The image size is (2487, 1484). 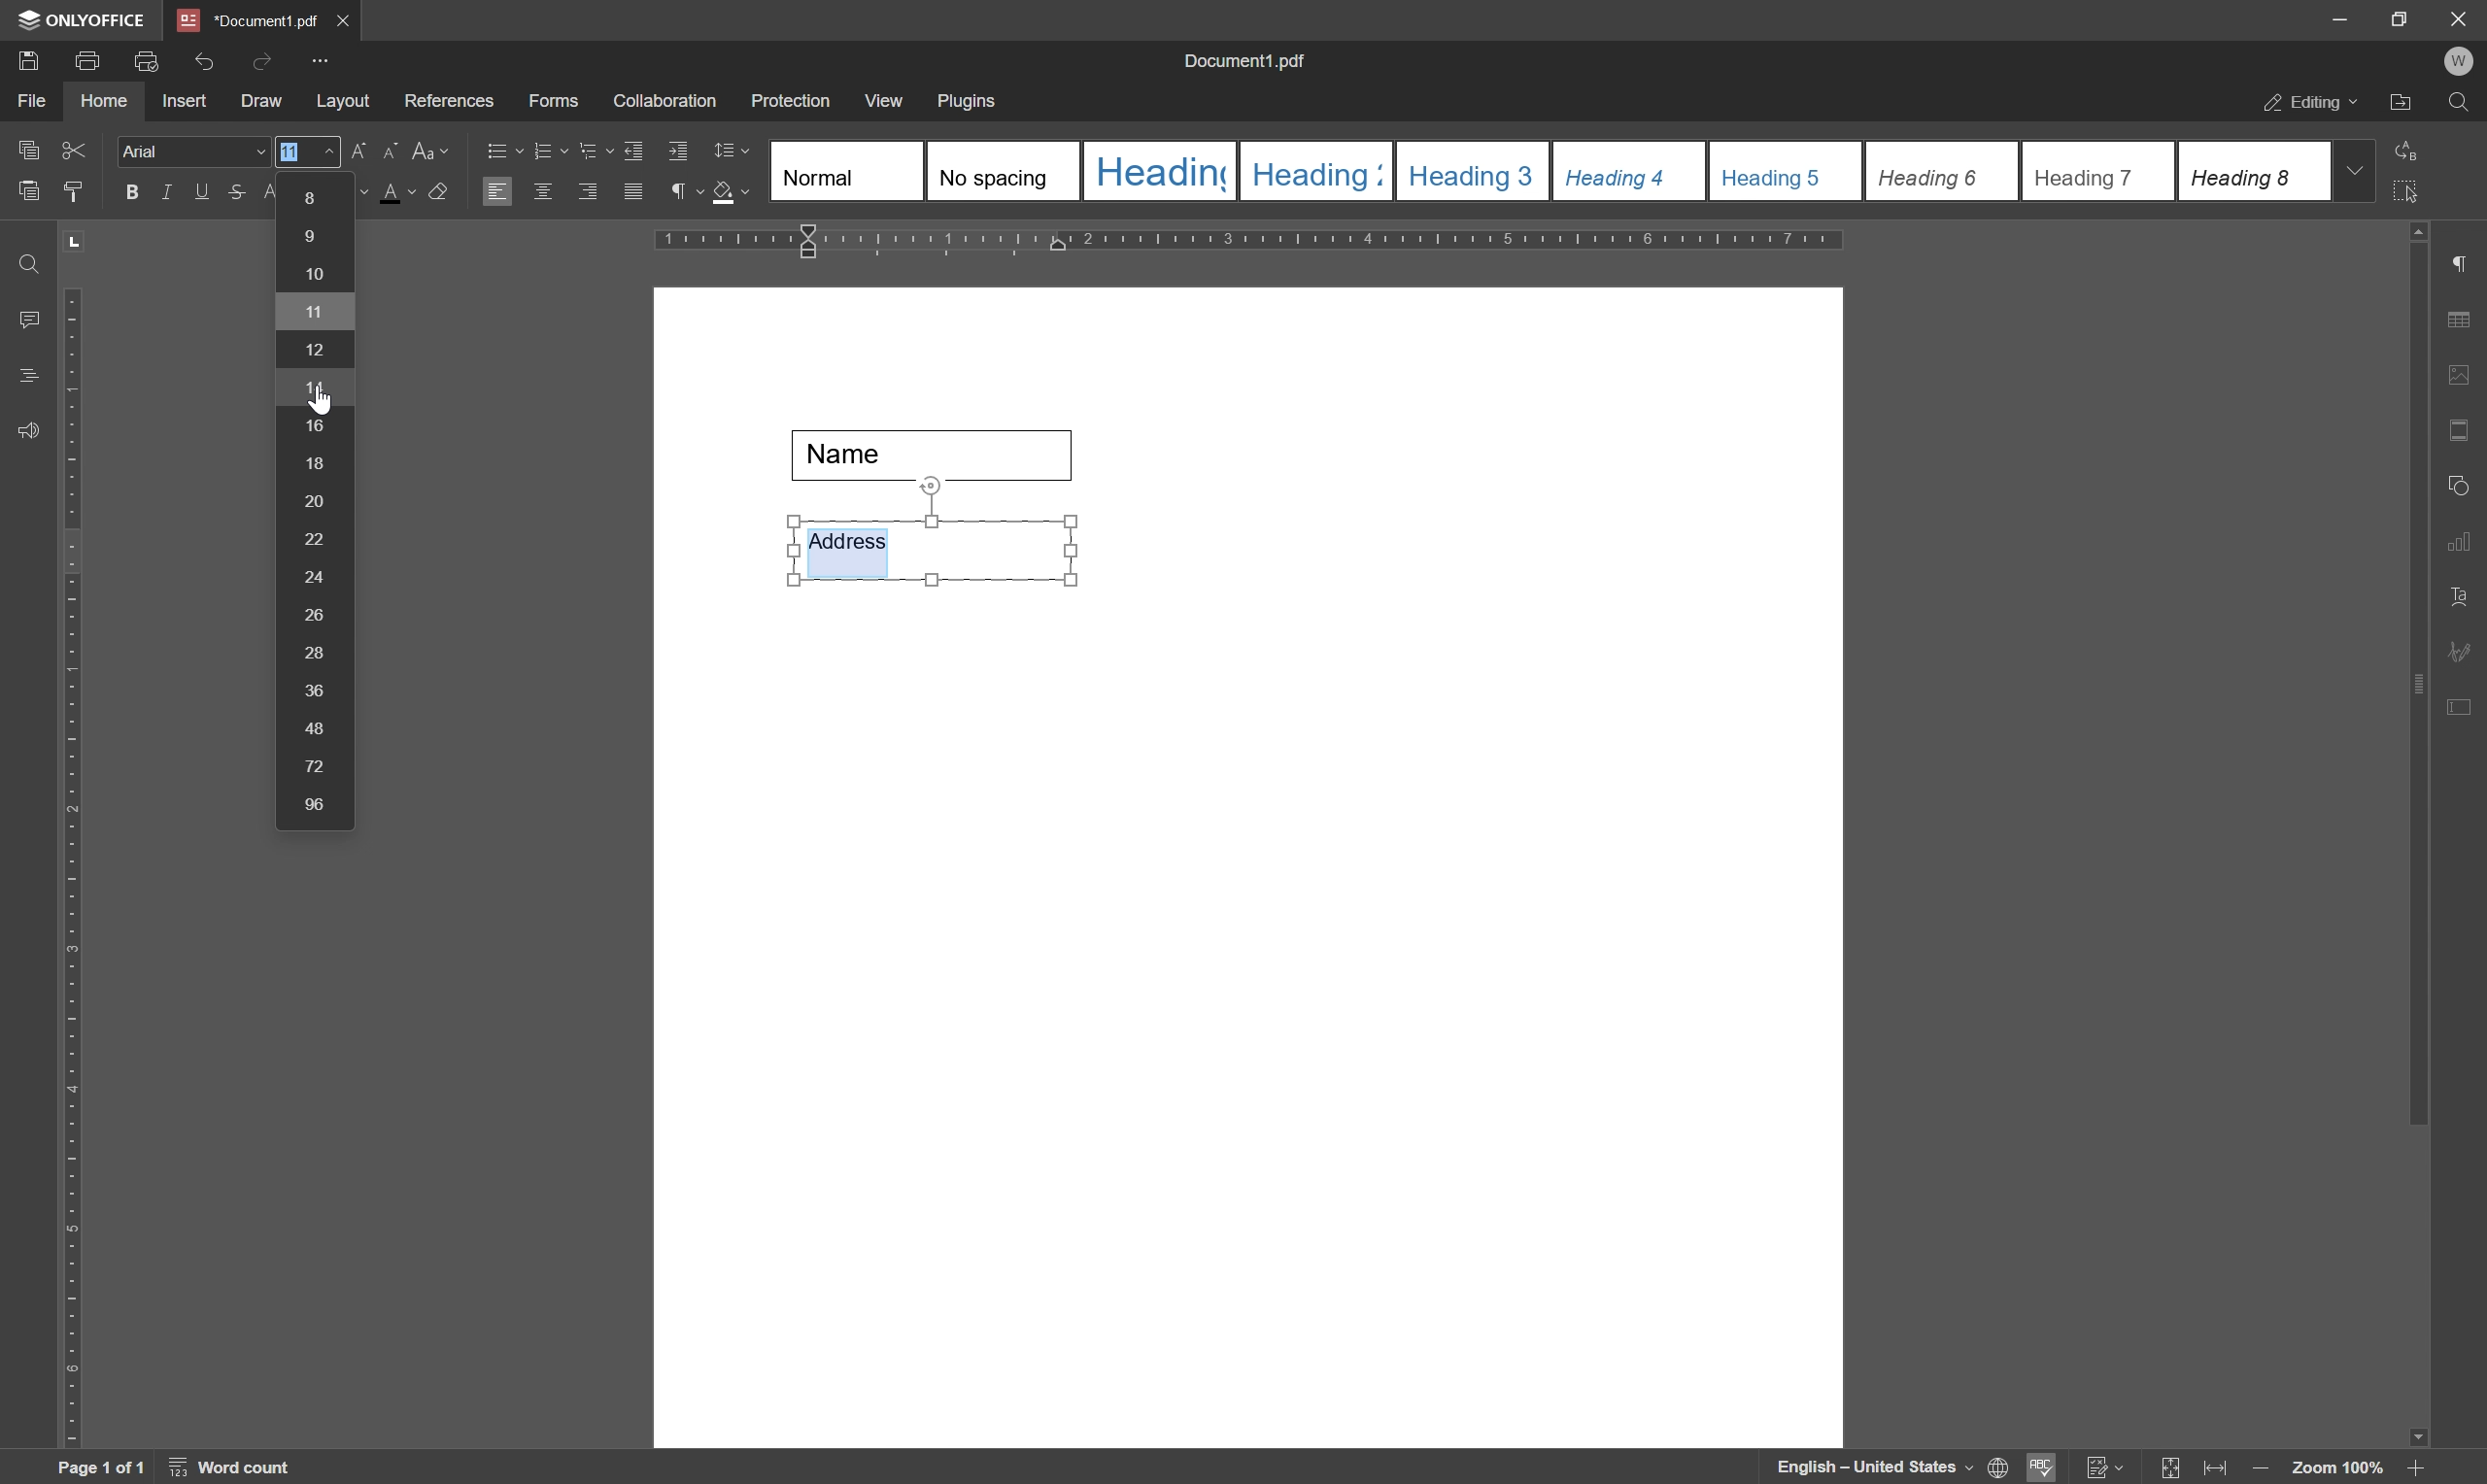 I want to click on bold, so click(x=126, y=193).